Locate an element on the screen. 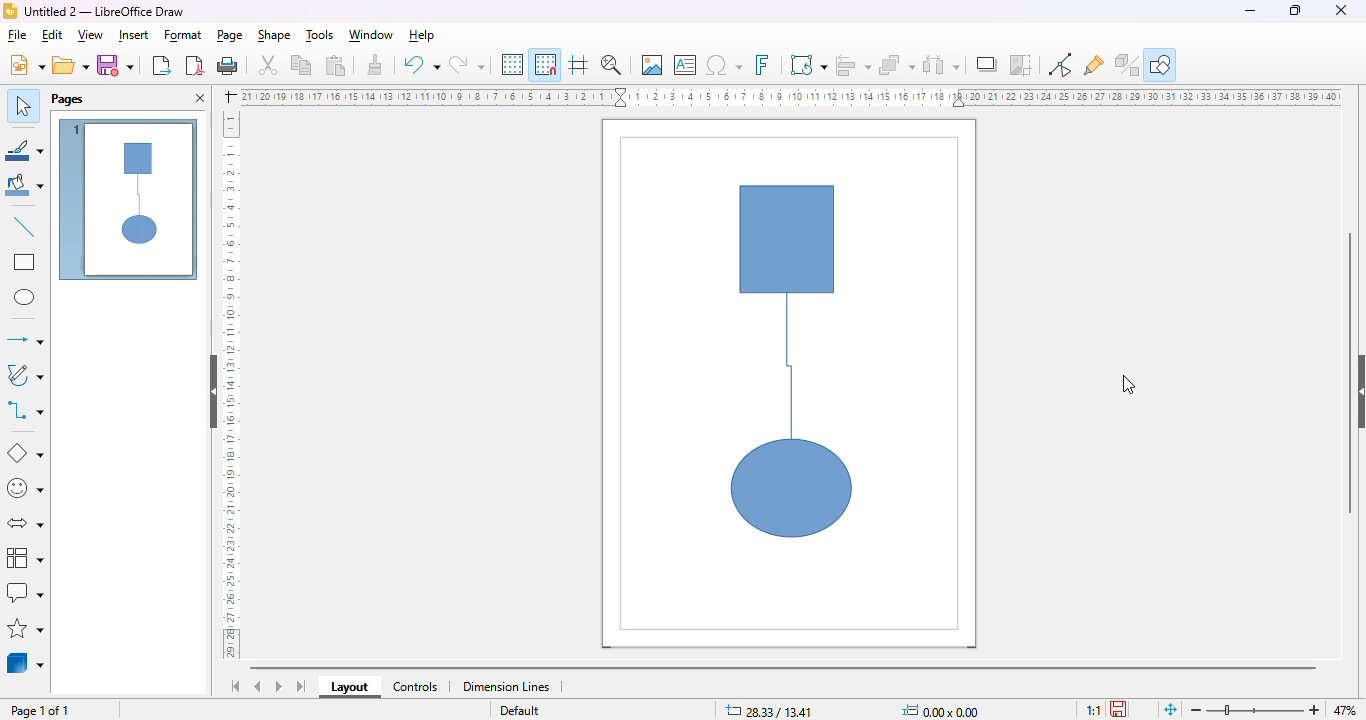 The image size is (1366, 720). save is located at coordinates (115, 64).